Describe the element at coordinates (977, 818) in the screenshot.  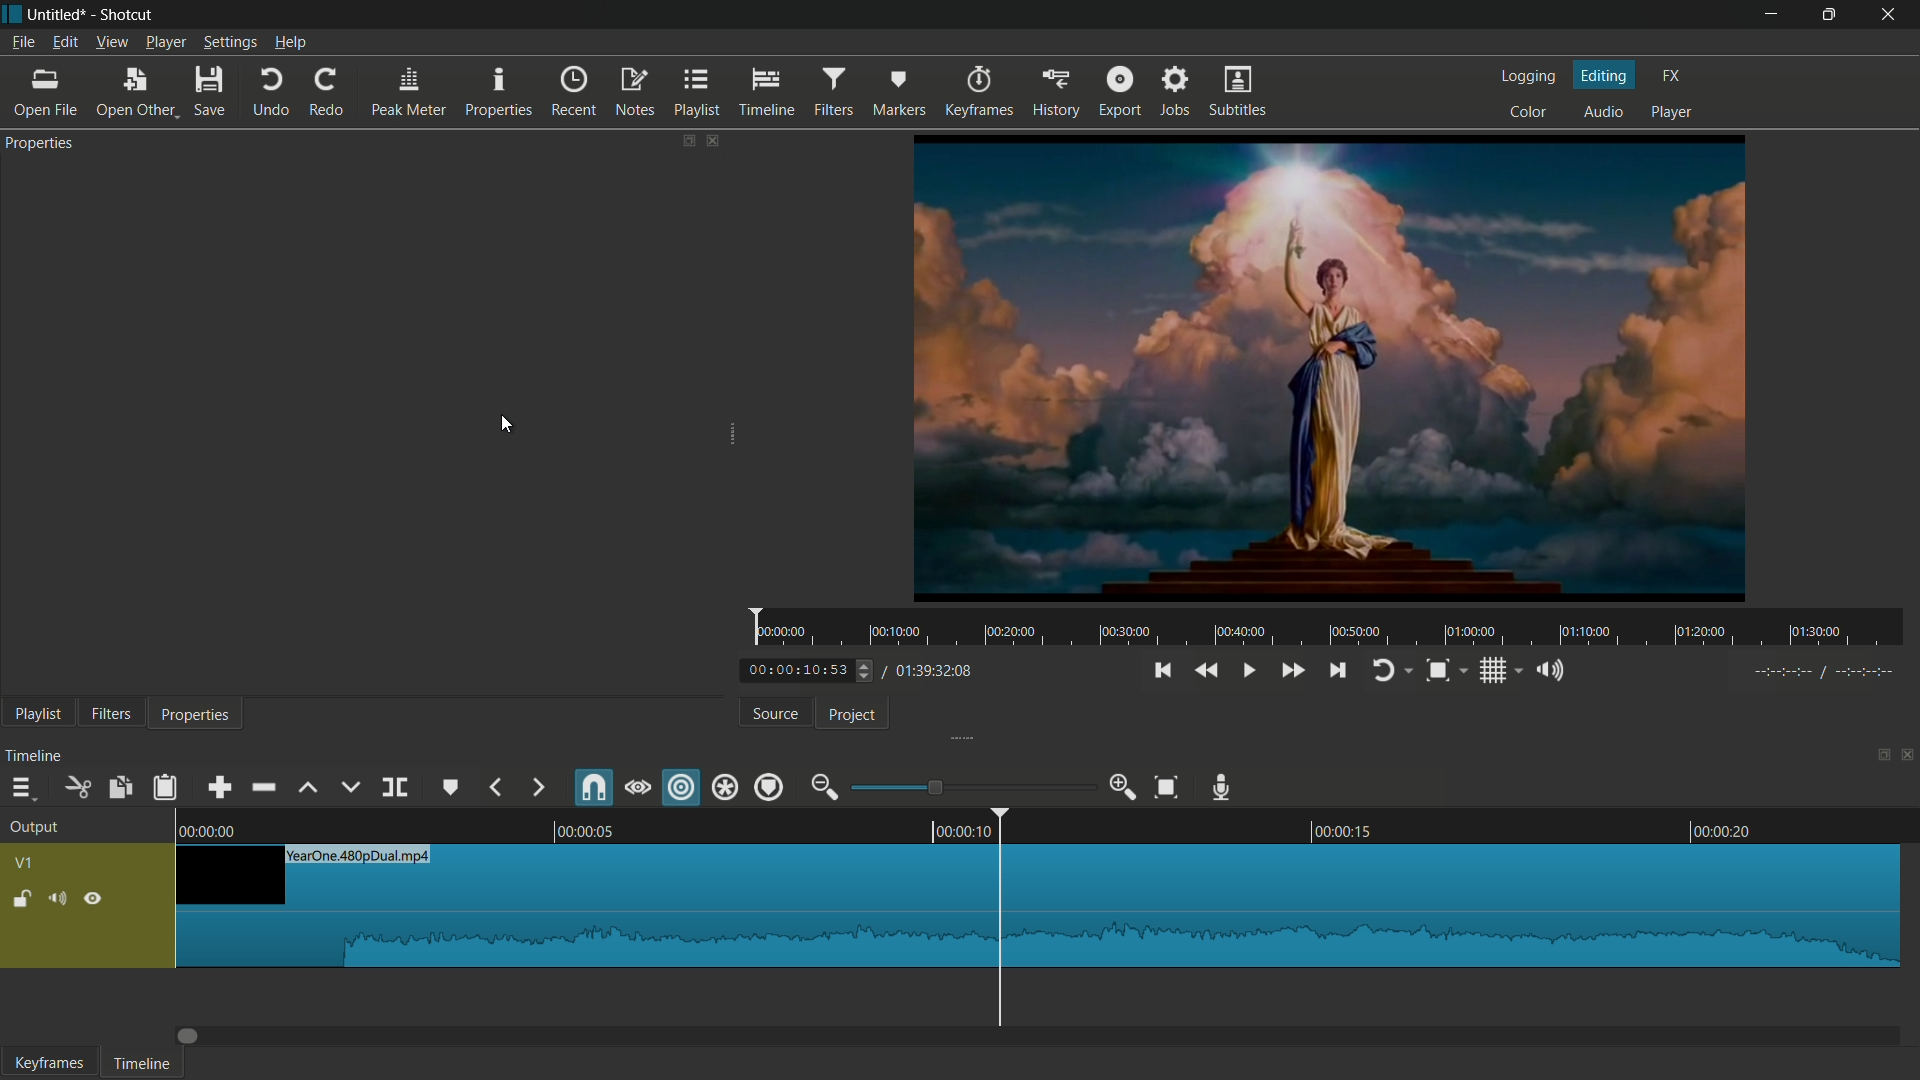
I see `00.00.10` at that location.